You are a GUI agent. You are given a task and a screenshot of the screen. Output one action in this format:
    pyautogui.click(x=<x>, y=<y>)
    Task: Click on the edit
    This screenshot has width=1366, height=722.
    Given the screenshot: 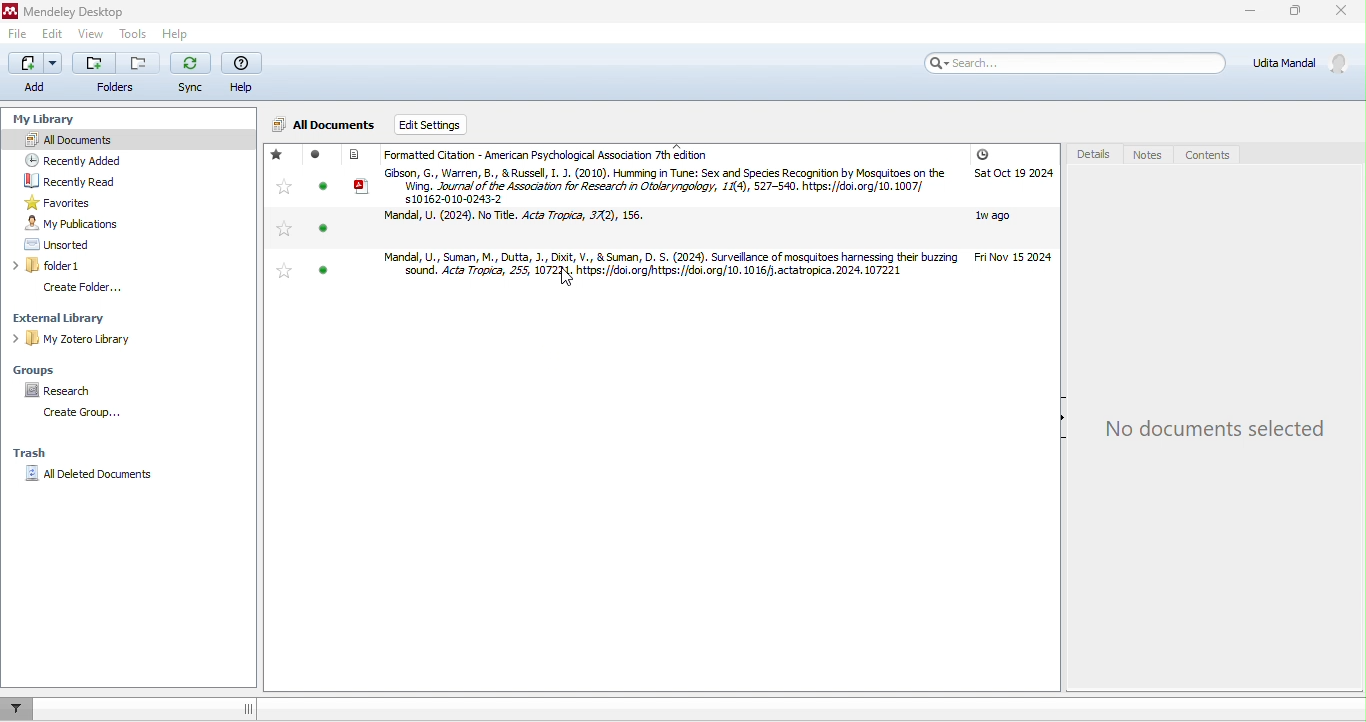 What is the action you would take?
    pyautogui.click(x=53, y=35)
    